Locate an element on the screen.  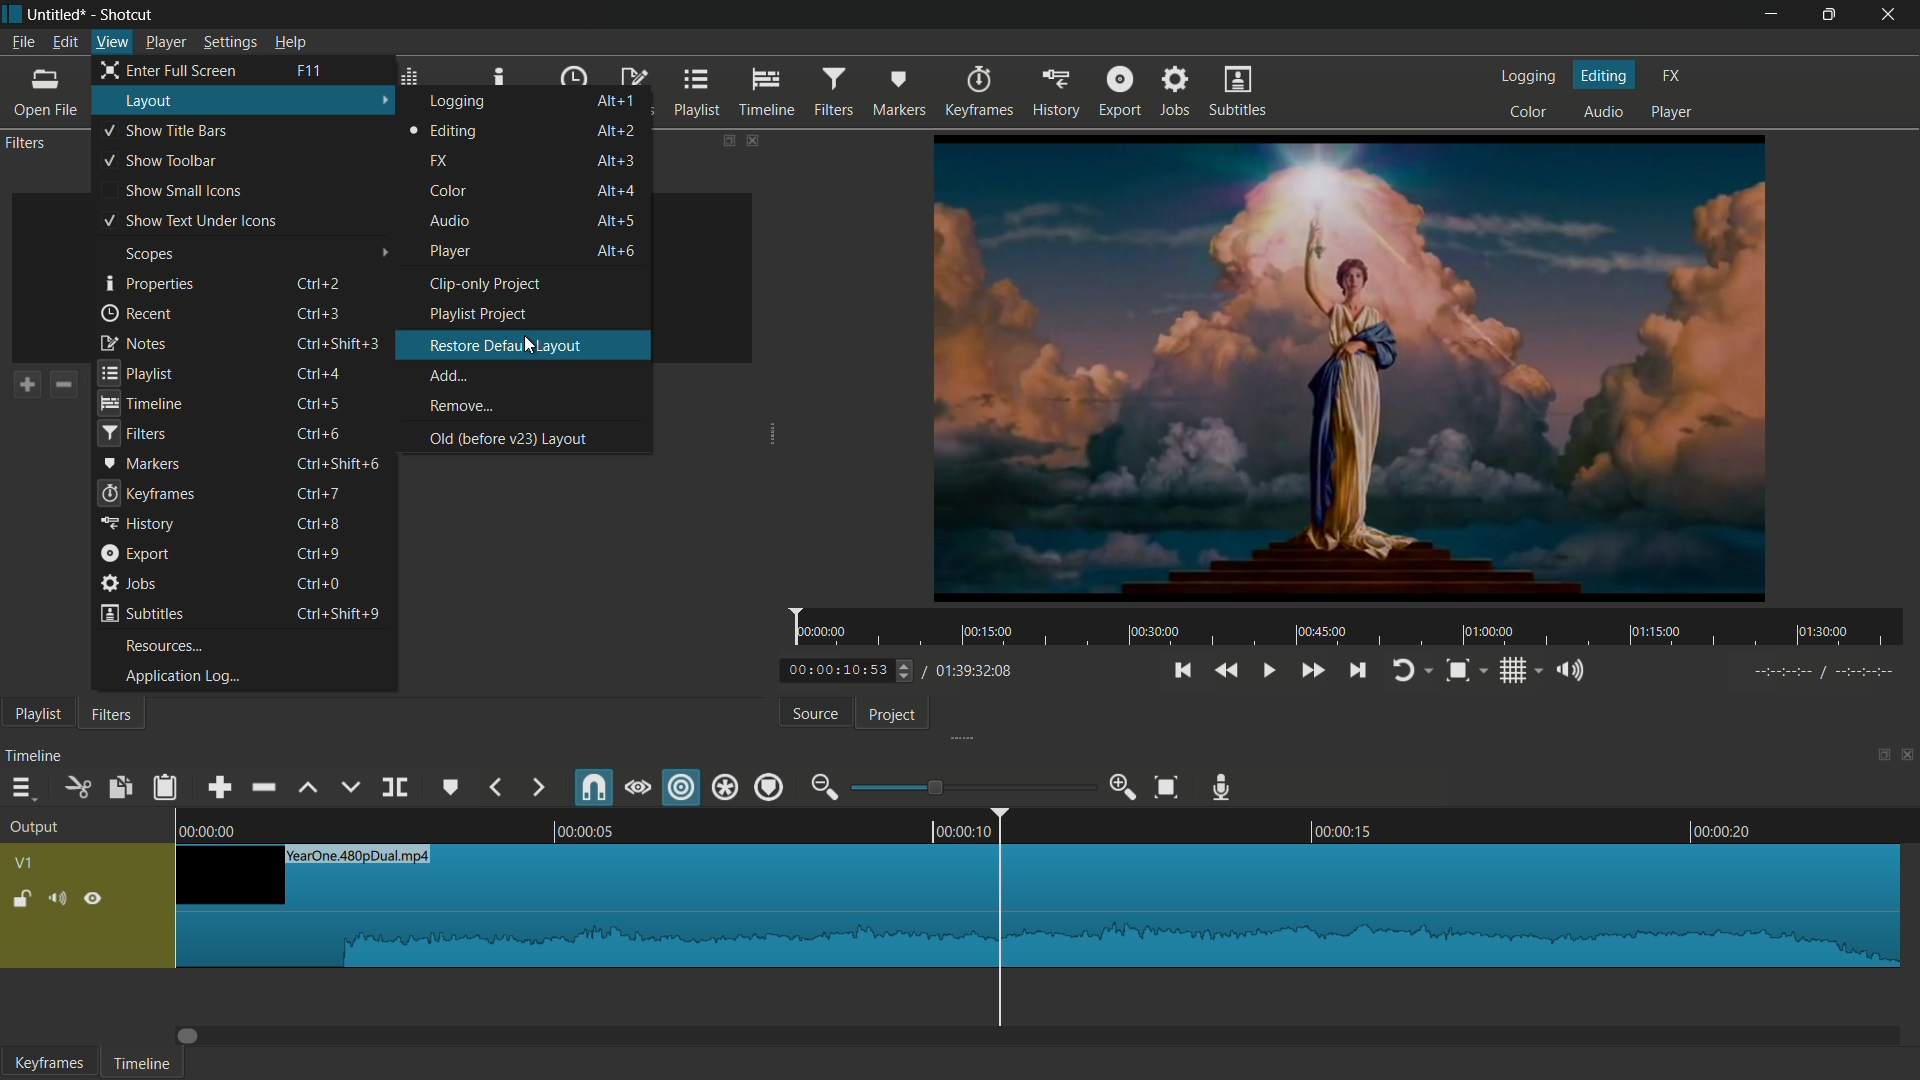
layout is located at coordinates (151, 102).